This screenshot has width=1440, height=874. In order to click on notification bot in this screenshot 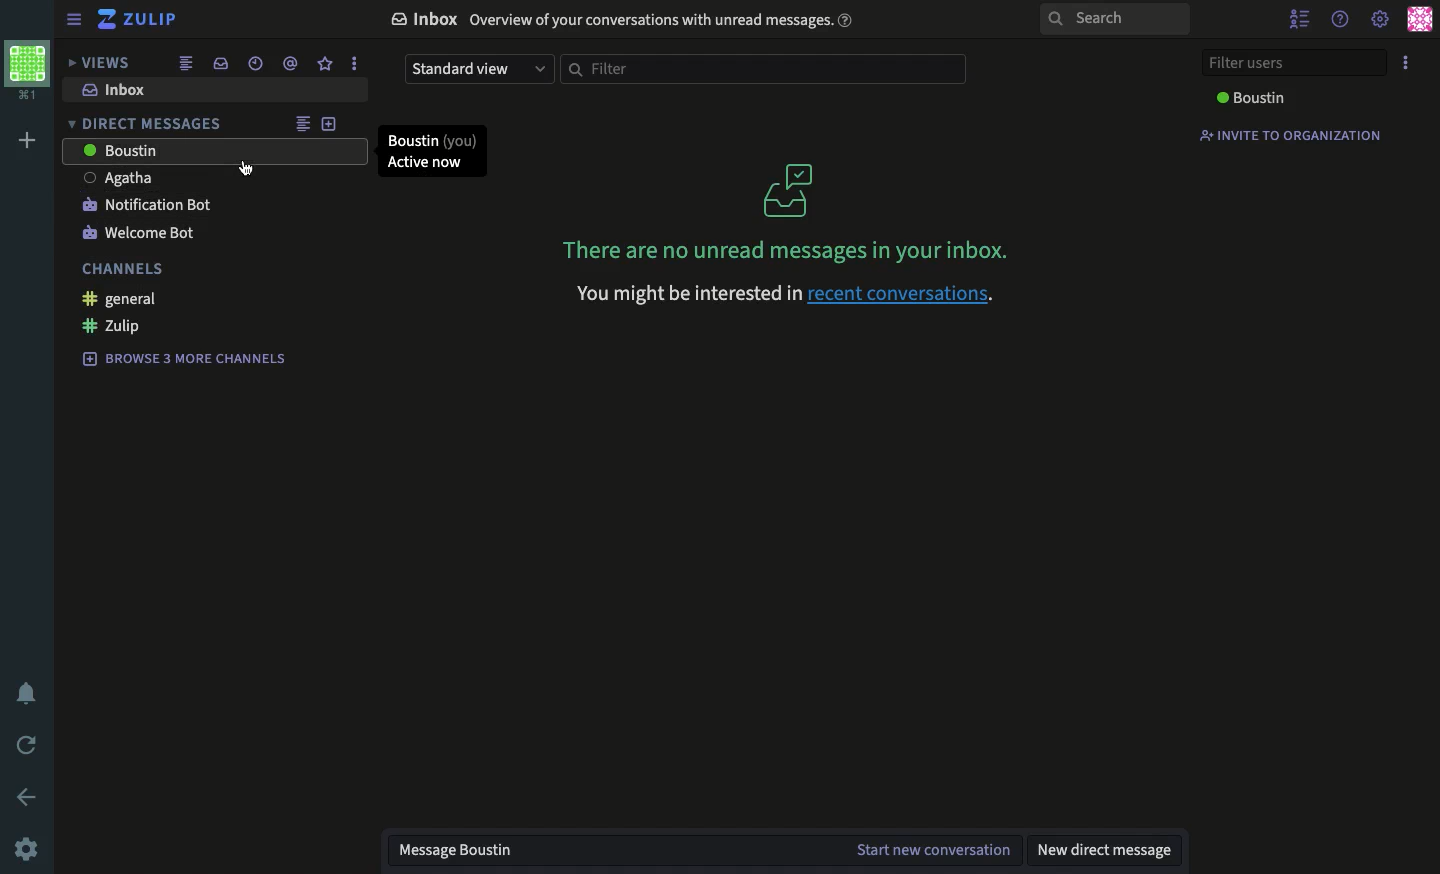, I will do `click(152, 206)`.